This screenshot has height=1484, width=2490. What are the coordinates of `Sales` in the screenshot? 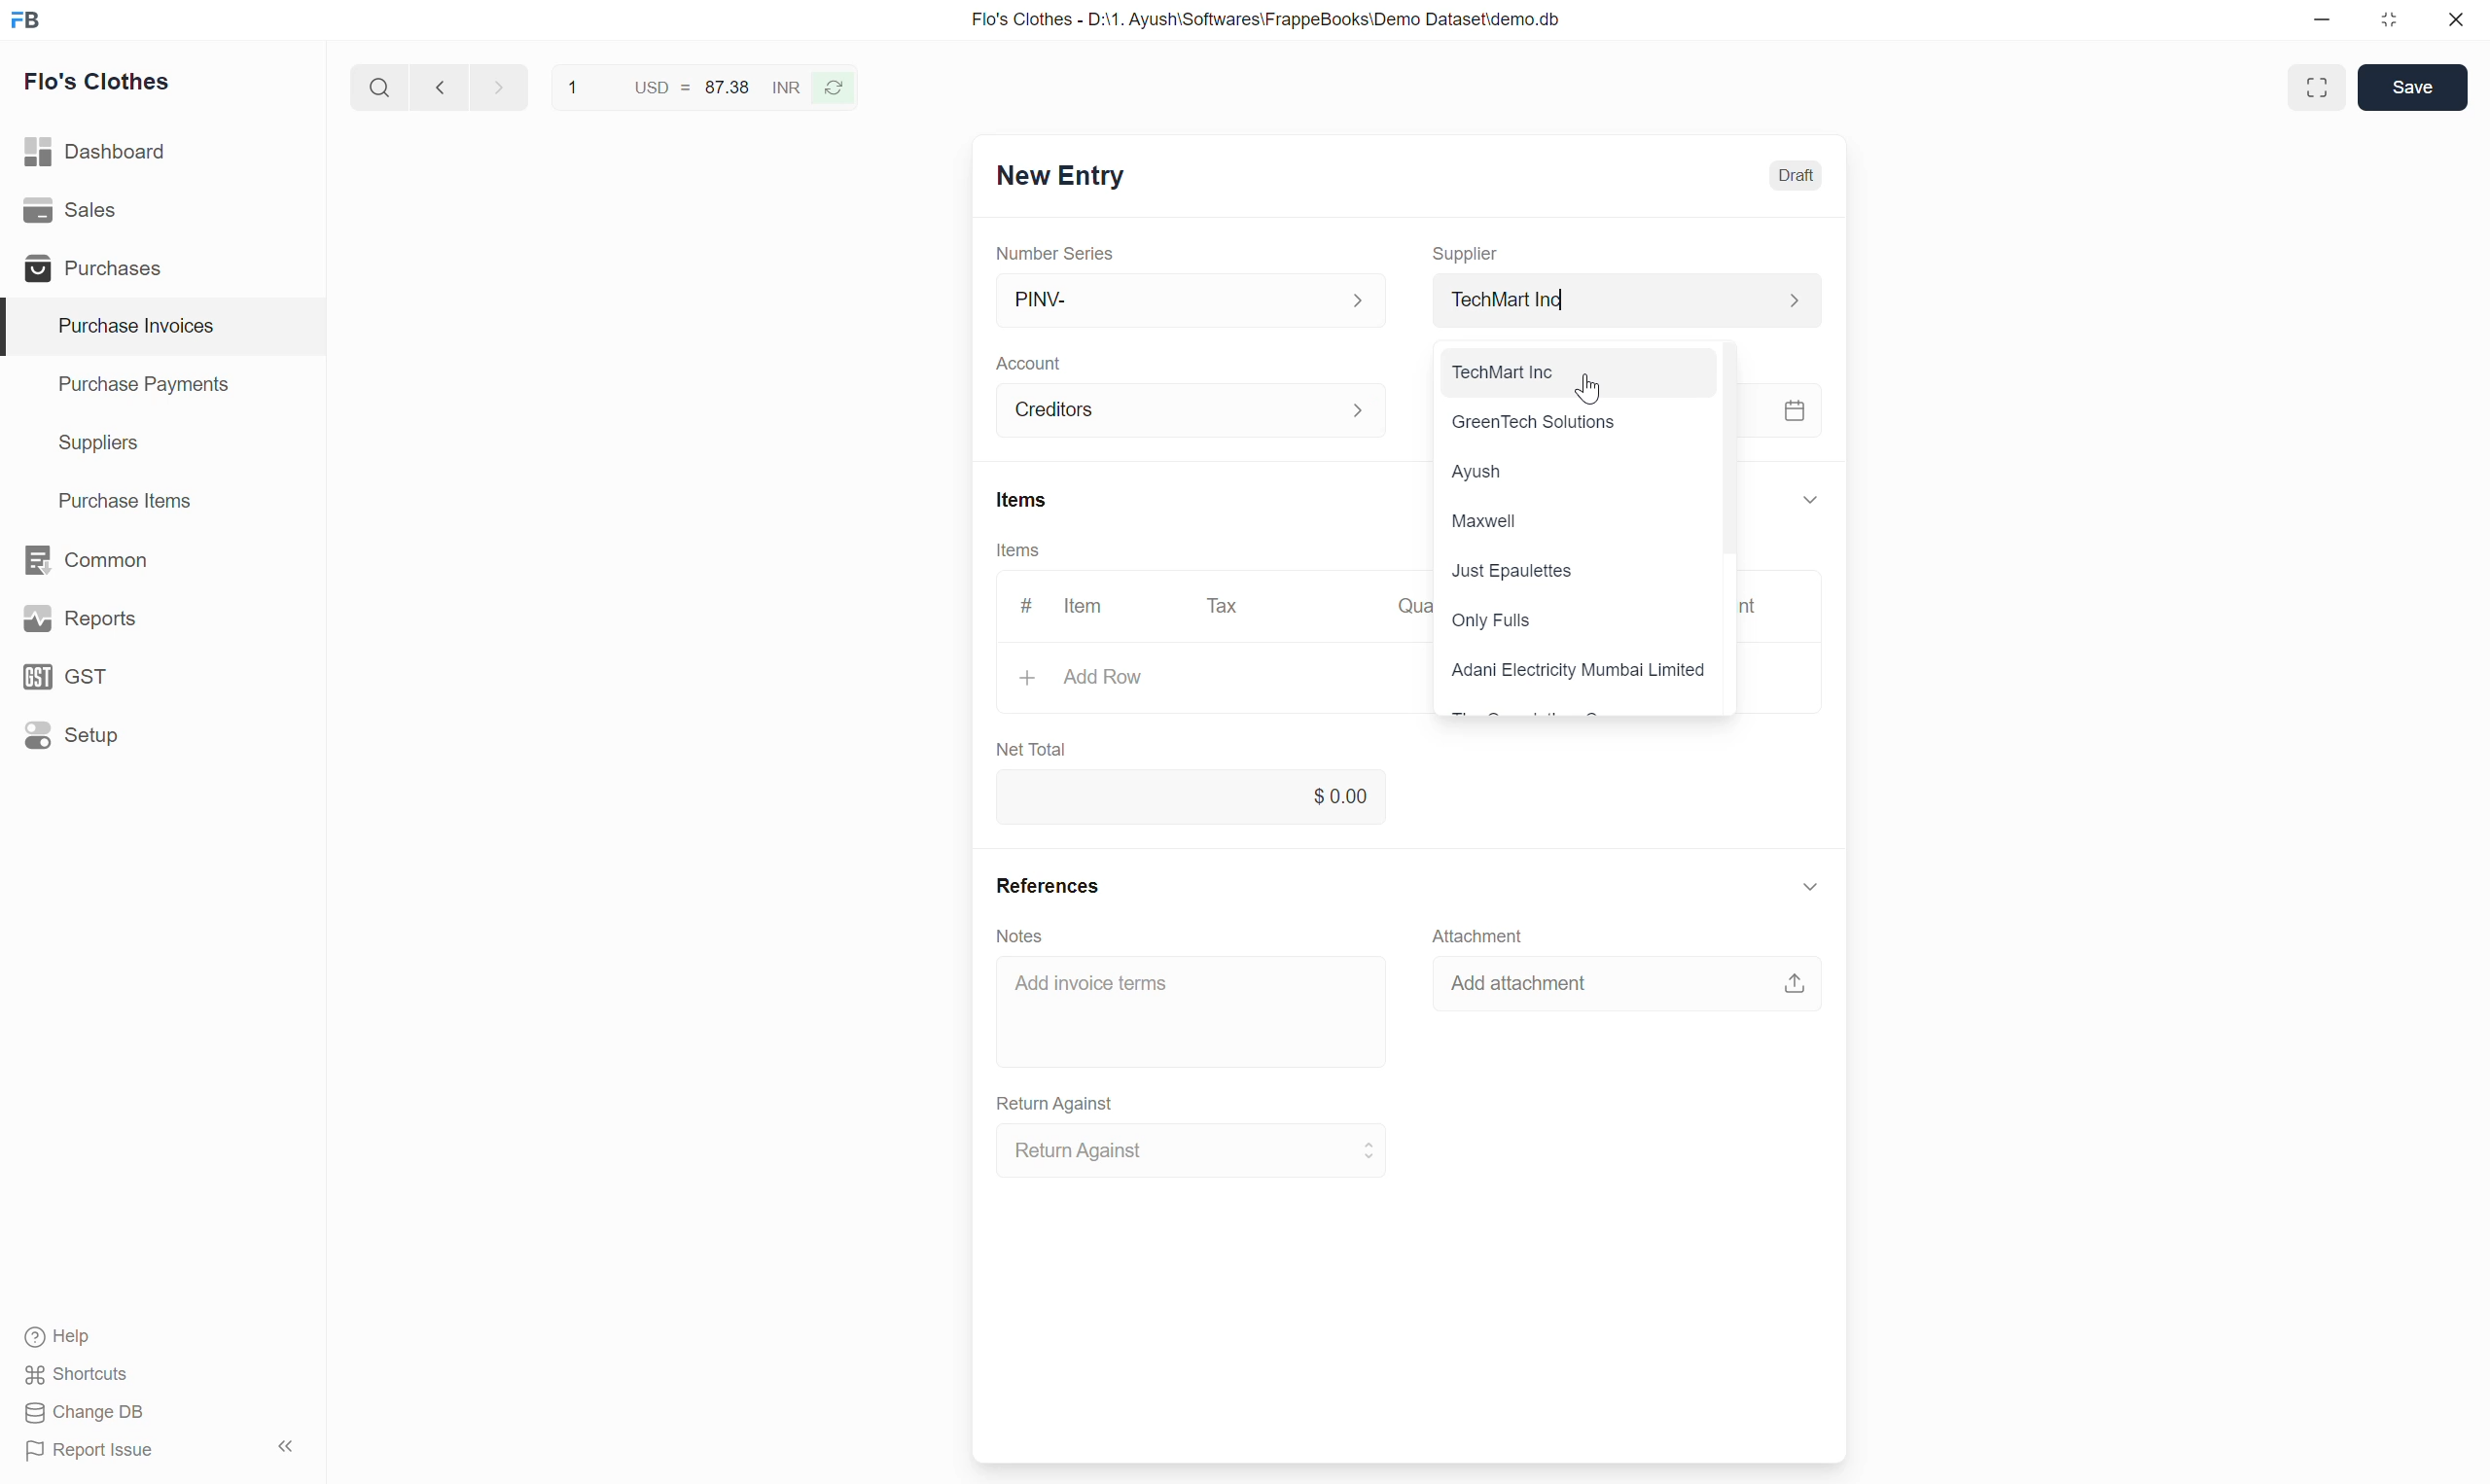 It's located at (75, 210).